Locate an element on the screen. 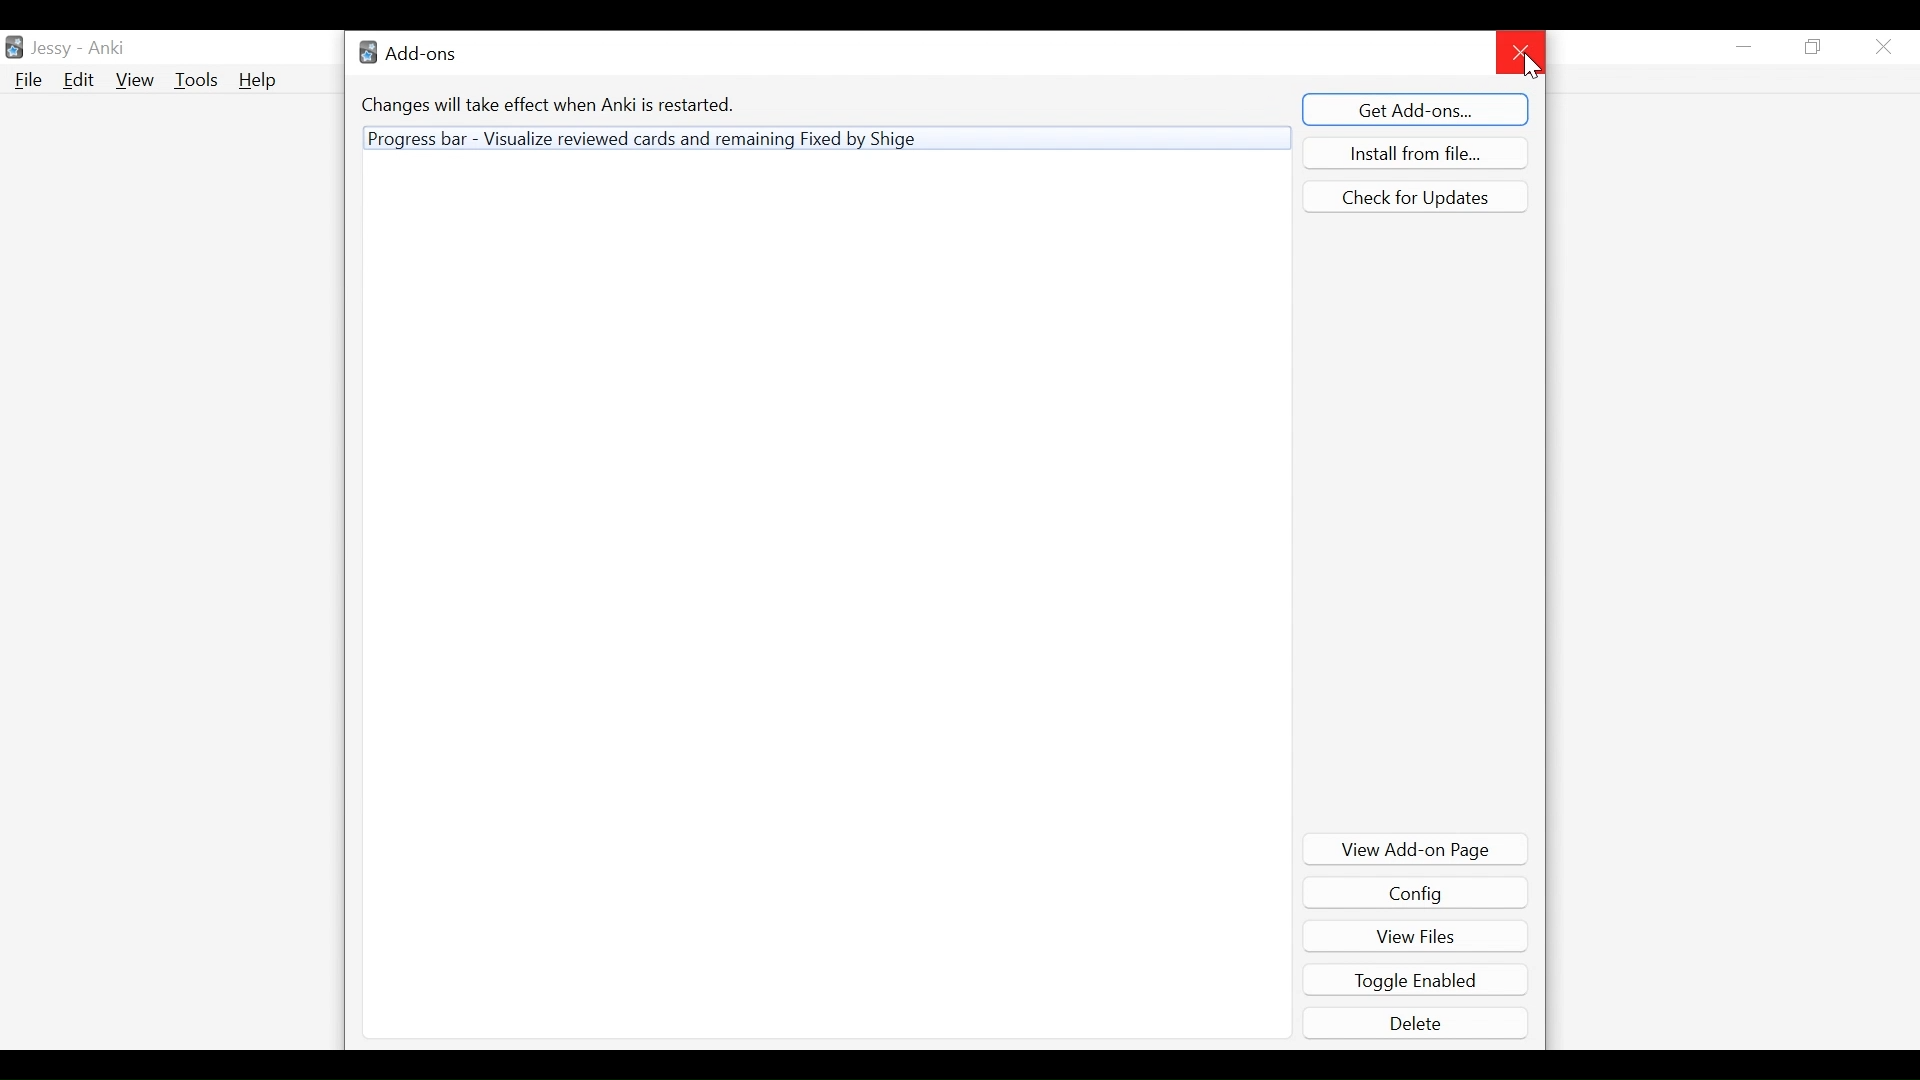  minimize is located at coordinates (1745, 46).